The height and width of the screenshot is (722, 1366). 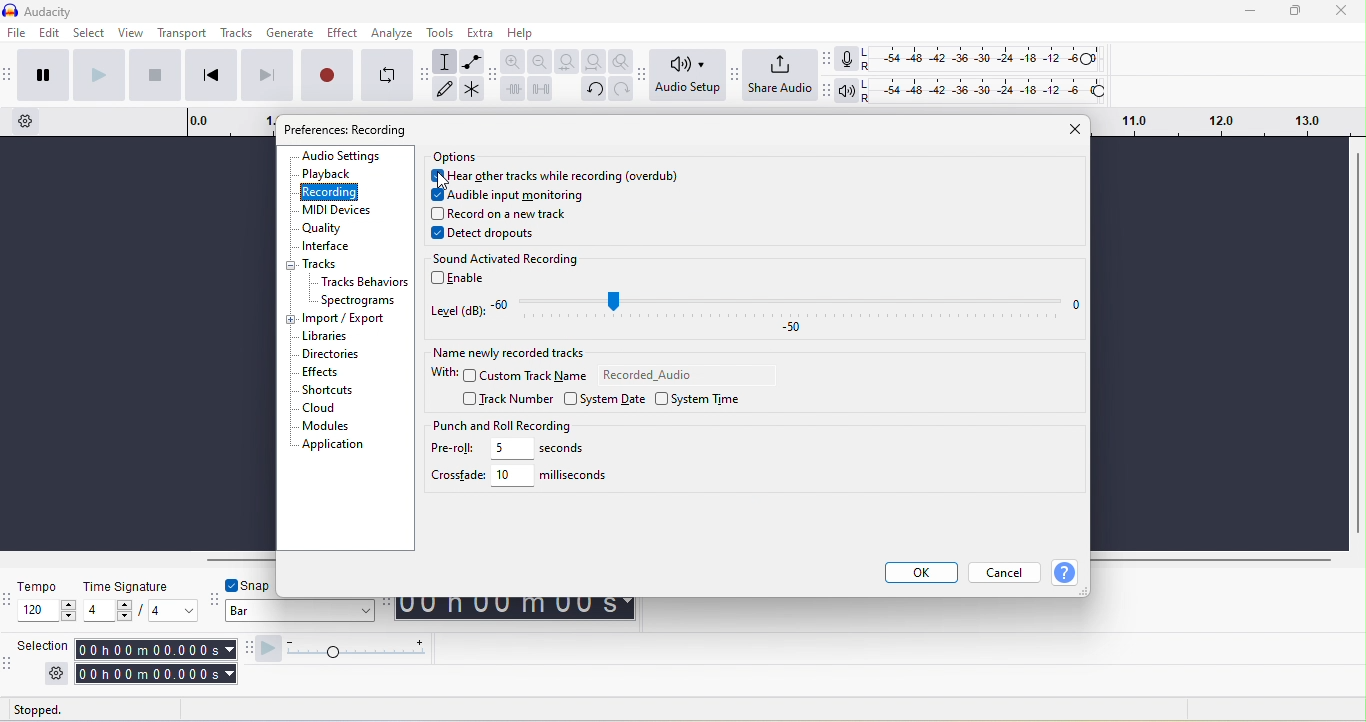 What do you see at coordinates (445, 88) in the screenshot?
I see `draw tool` at bounding box center [445, 88].